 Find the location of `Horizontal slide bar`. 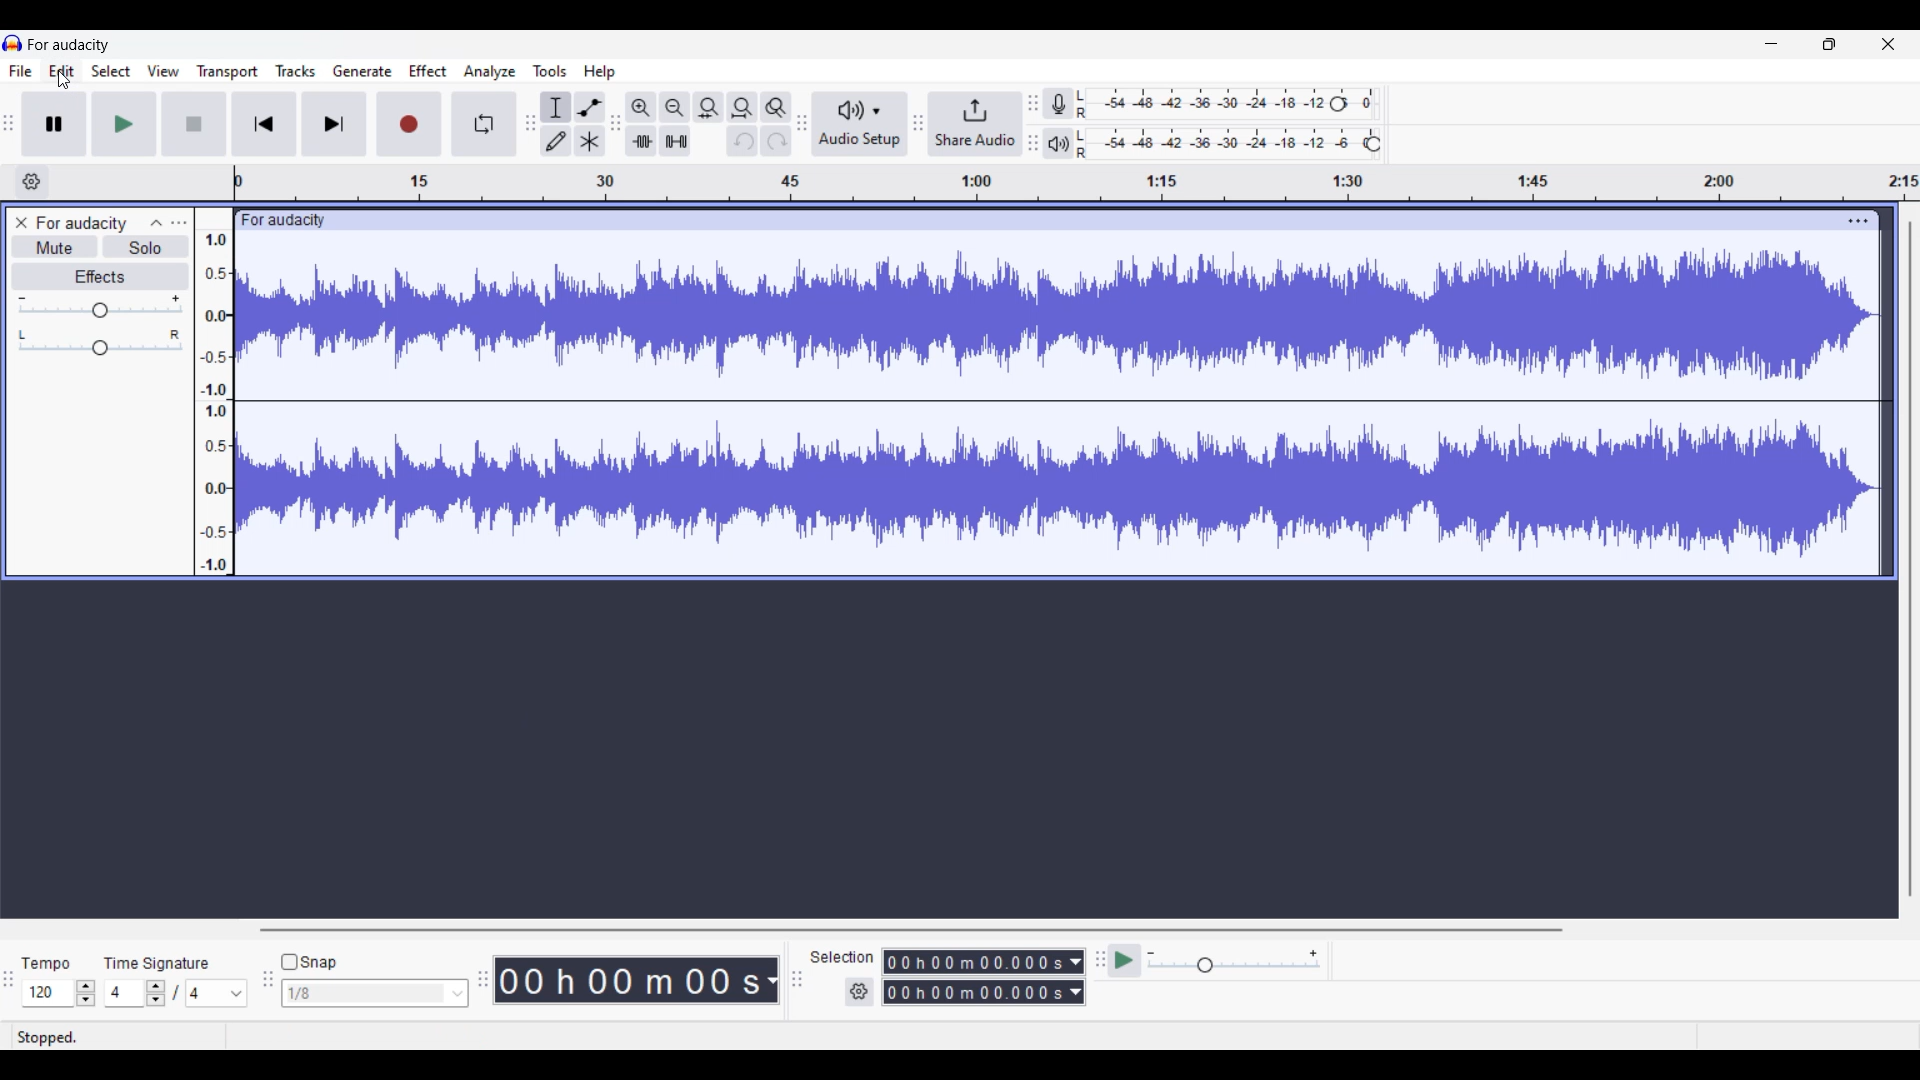

Horizontal slide bar is located at coordinates (911, 930).